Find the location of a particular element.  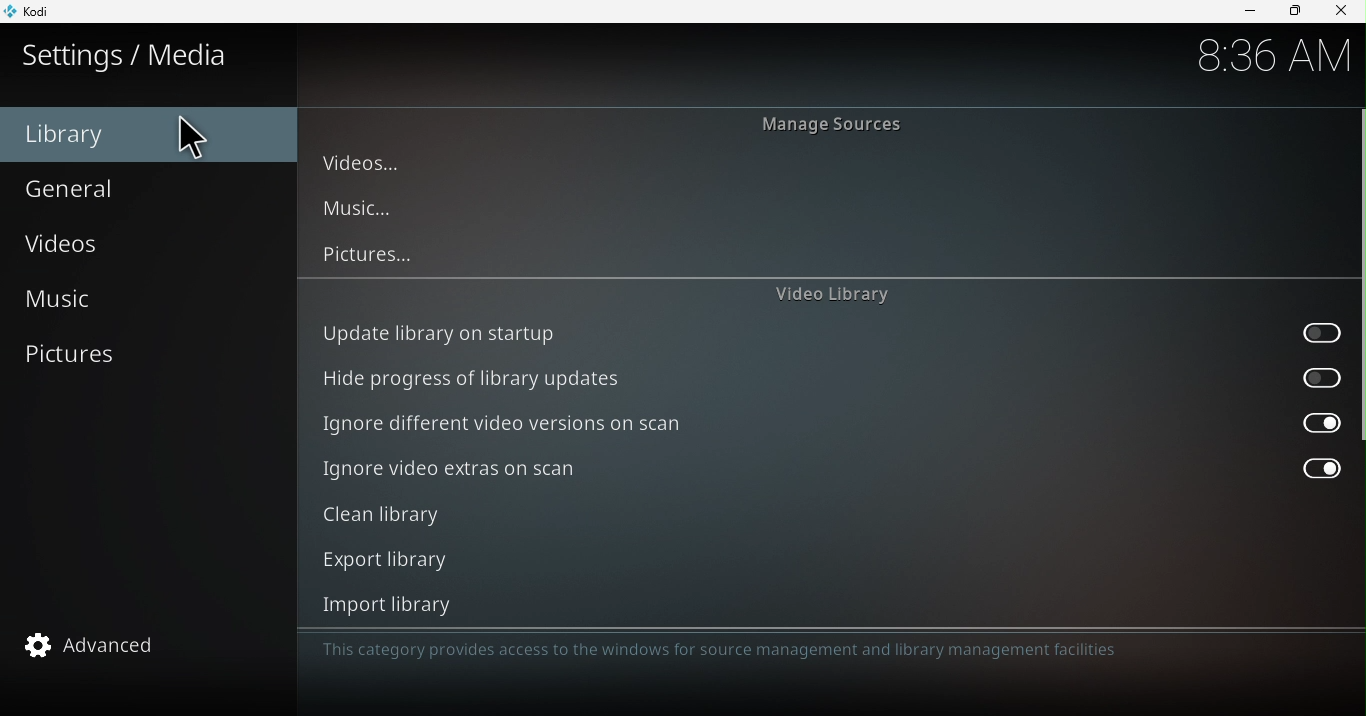

Export is located at coordinates (821, 559).